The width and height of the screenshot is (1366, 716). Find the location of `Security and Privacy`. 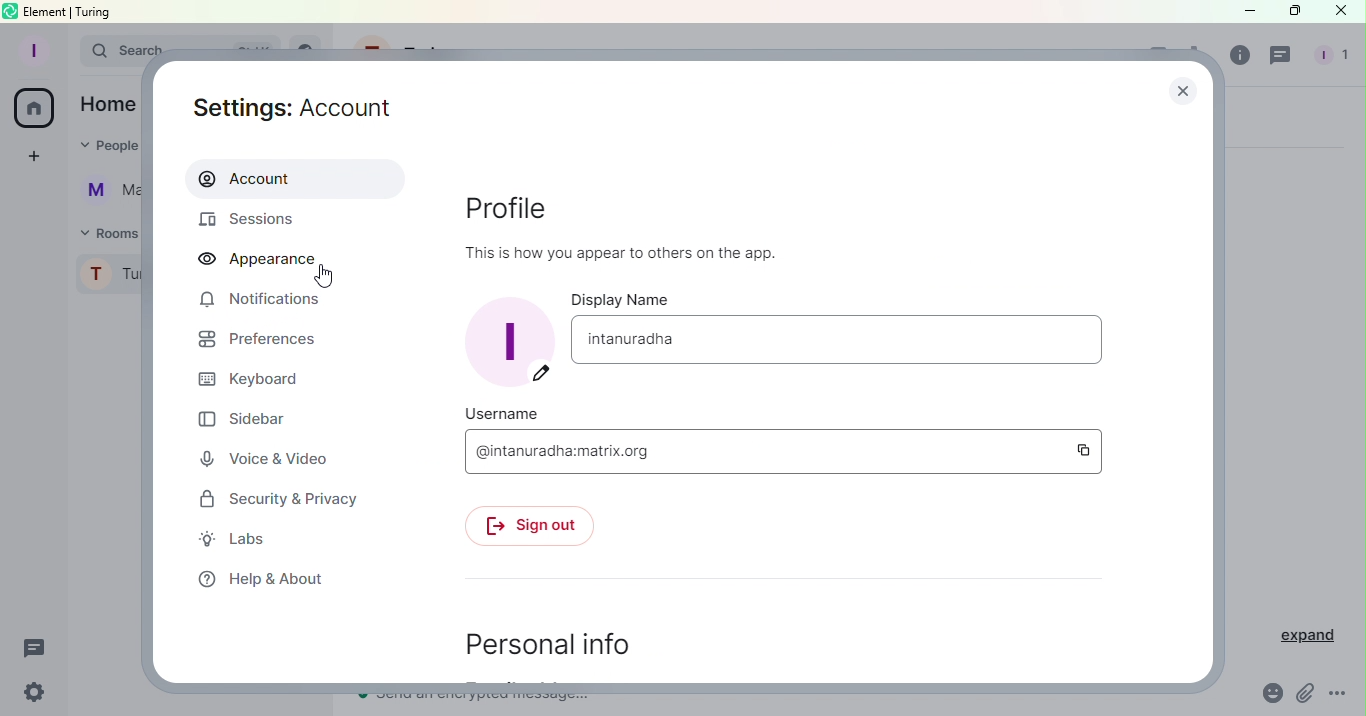

Security and Privacy is located at coordinates (279, 500).